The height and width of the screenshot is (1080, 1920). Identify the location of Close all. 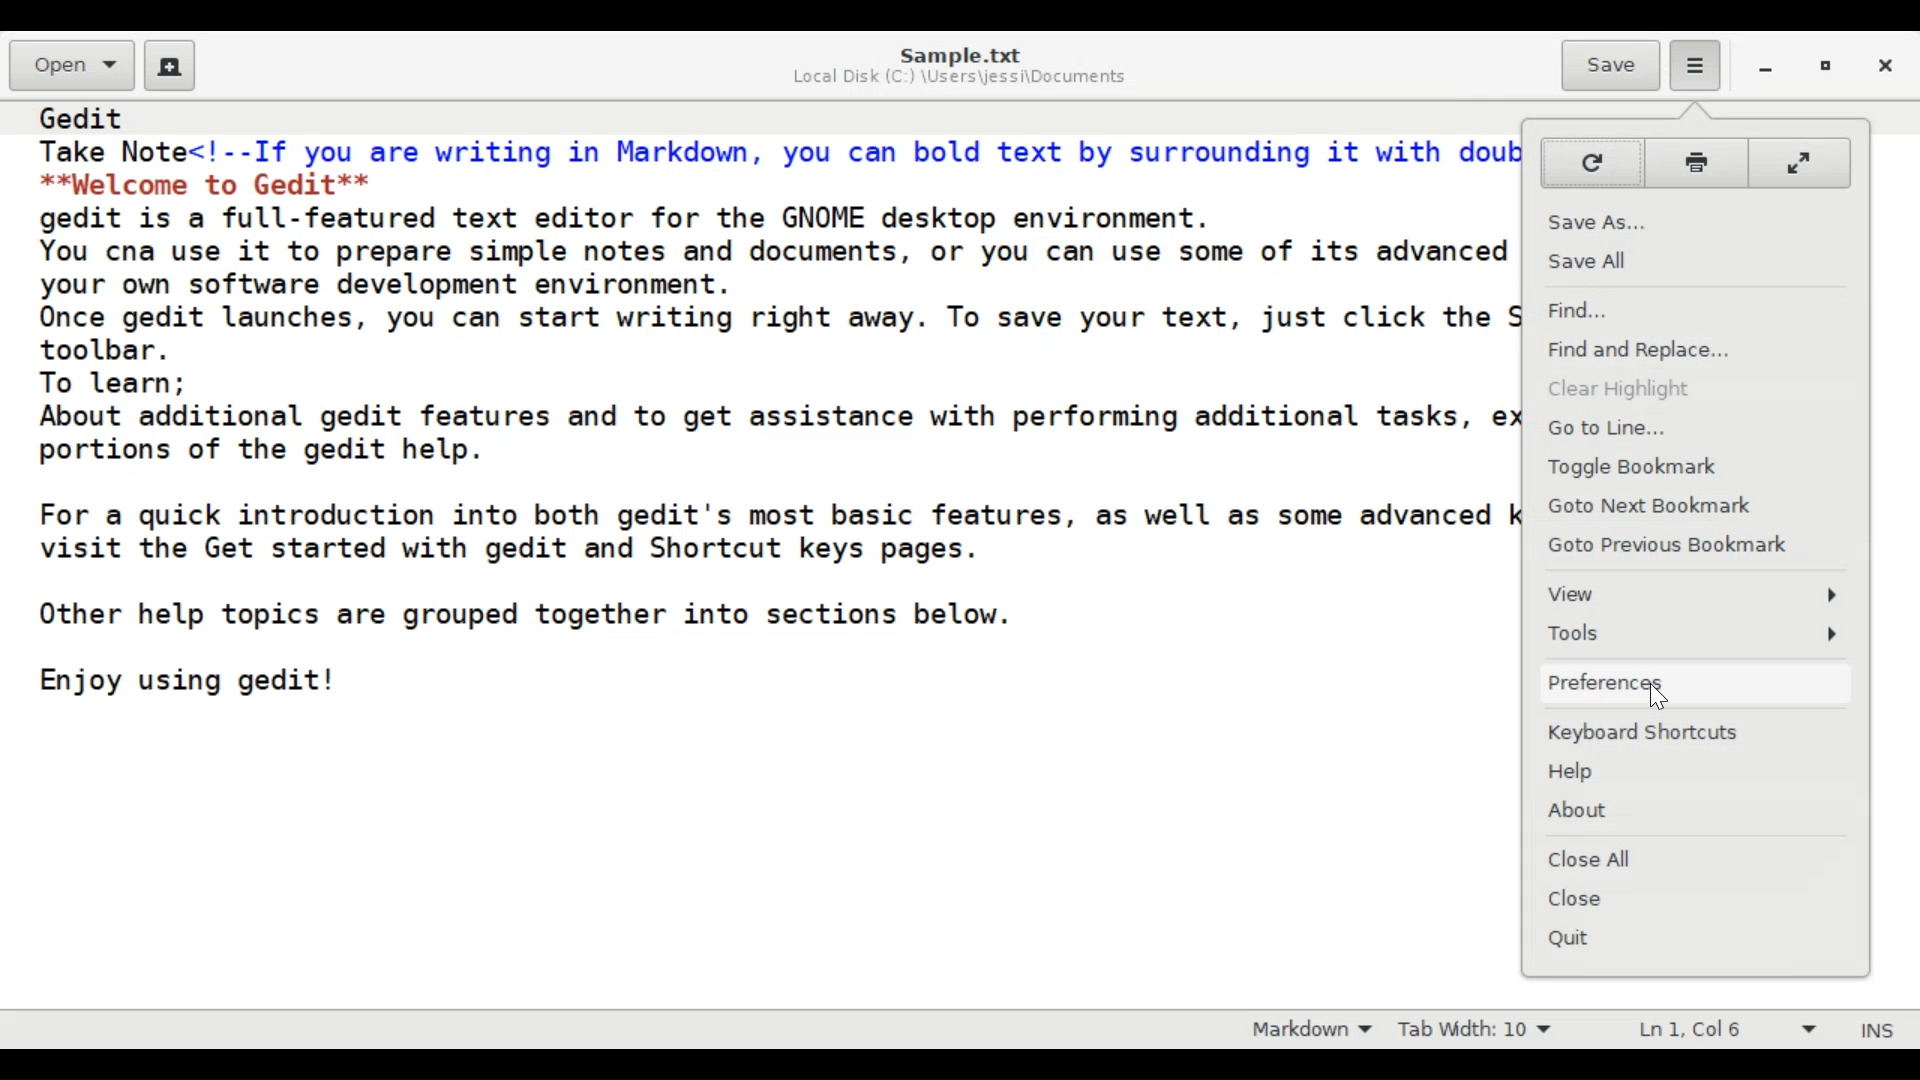
(1600, 859).